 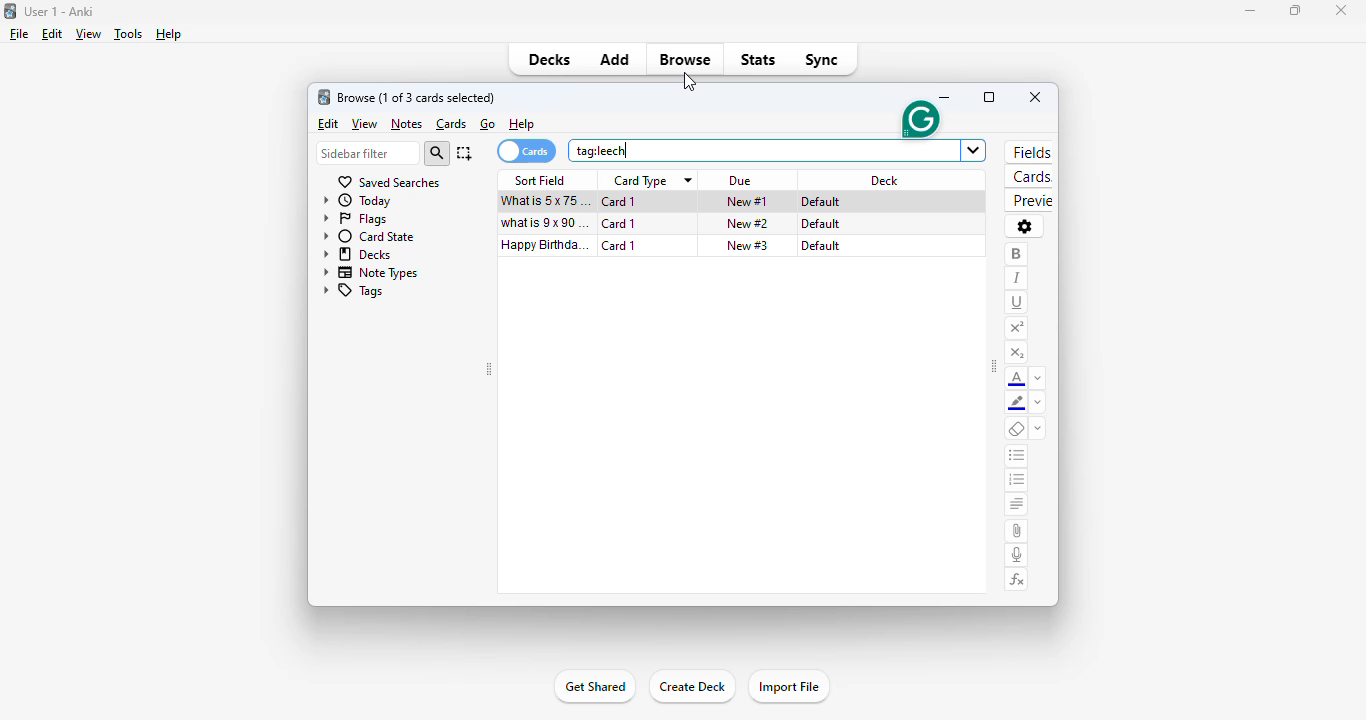 I want to click on toggle sidebar, so click(x=994, y=368).